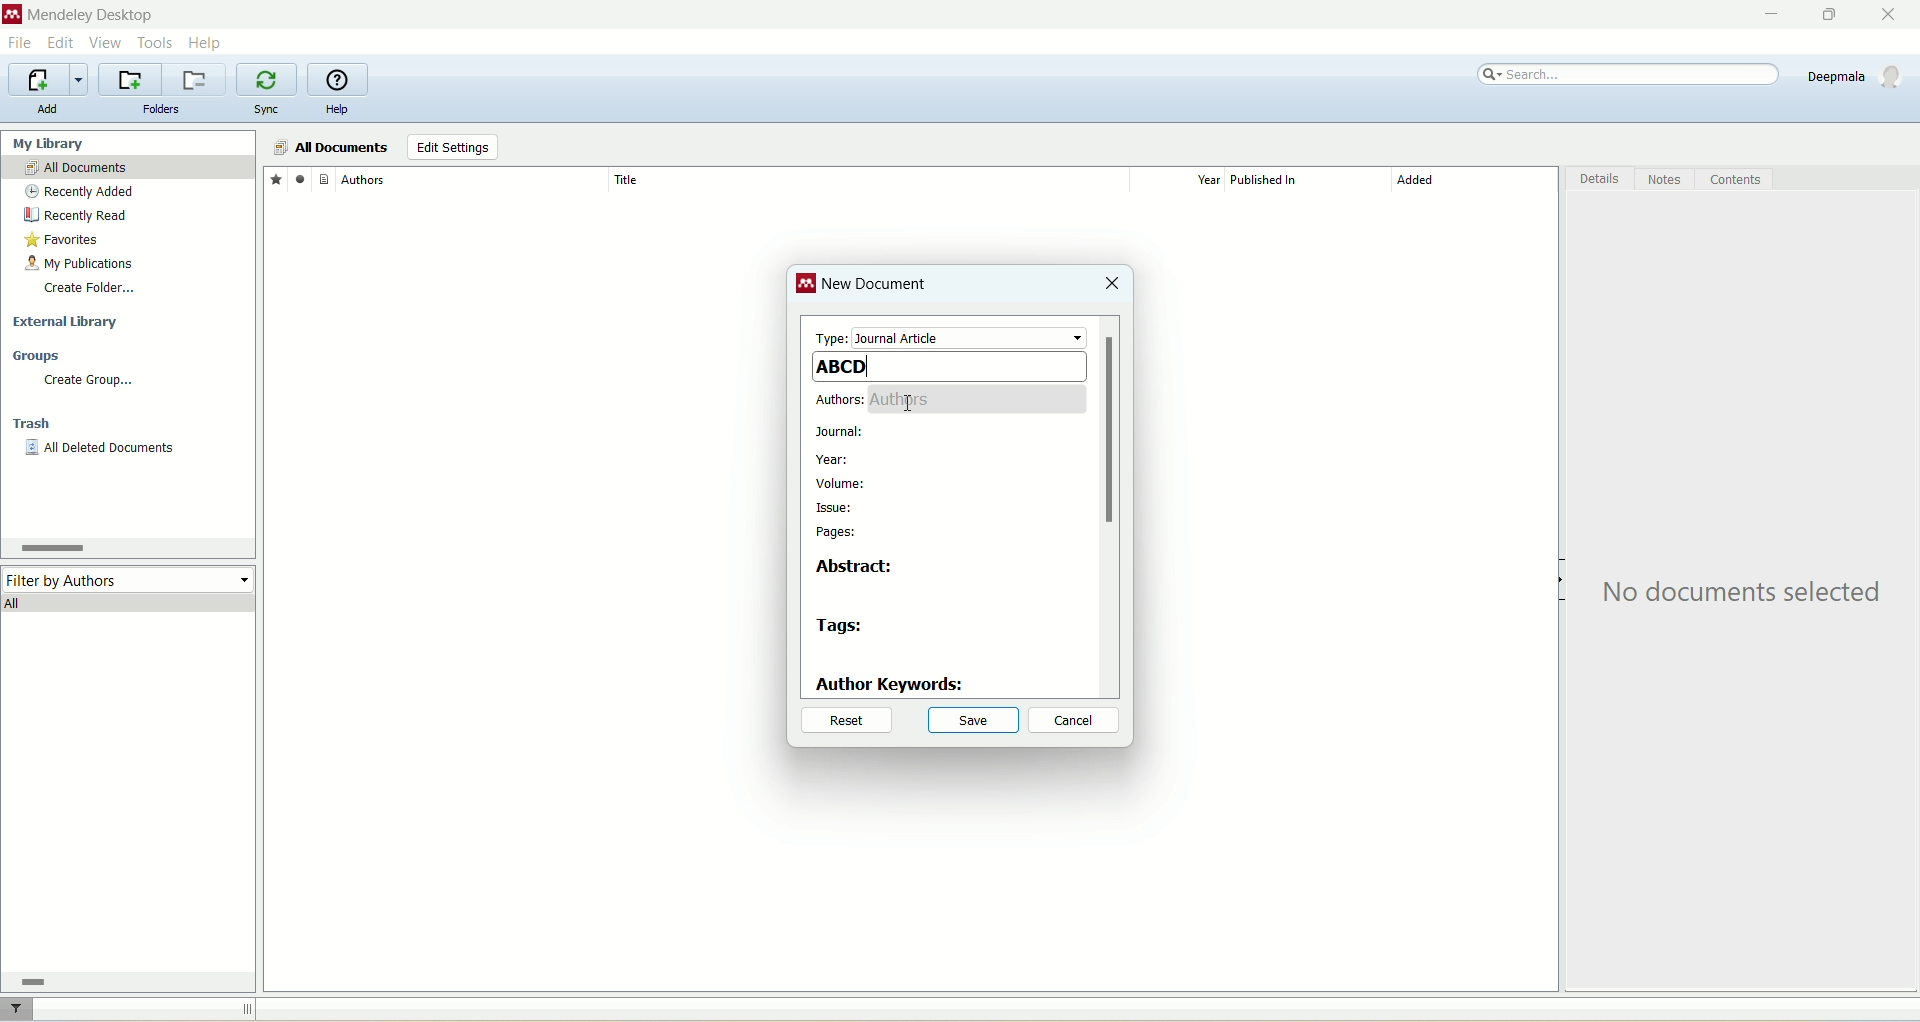 The width and height of the screenshot is (1920, 1022). What do you see at coordinates (1601, 182) in the screenshot?
I see `details` at bounding box center [1601, 182].